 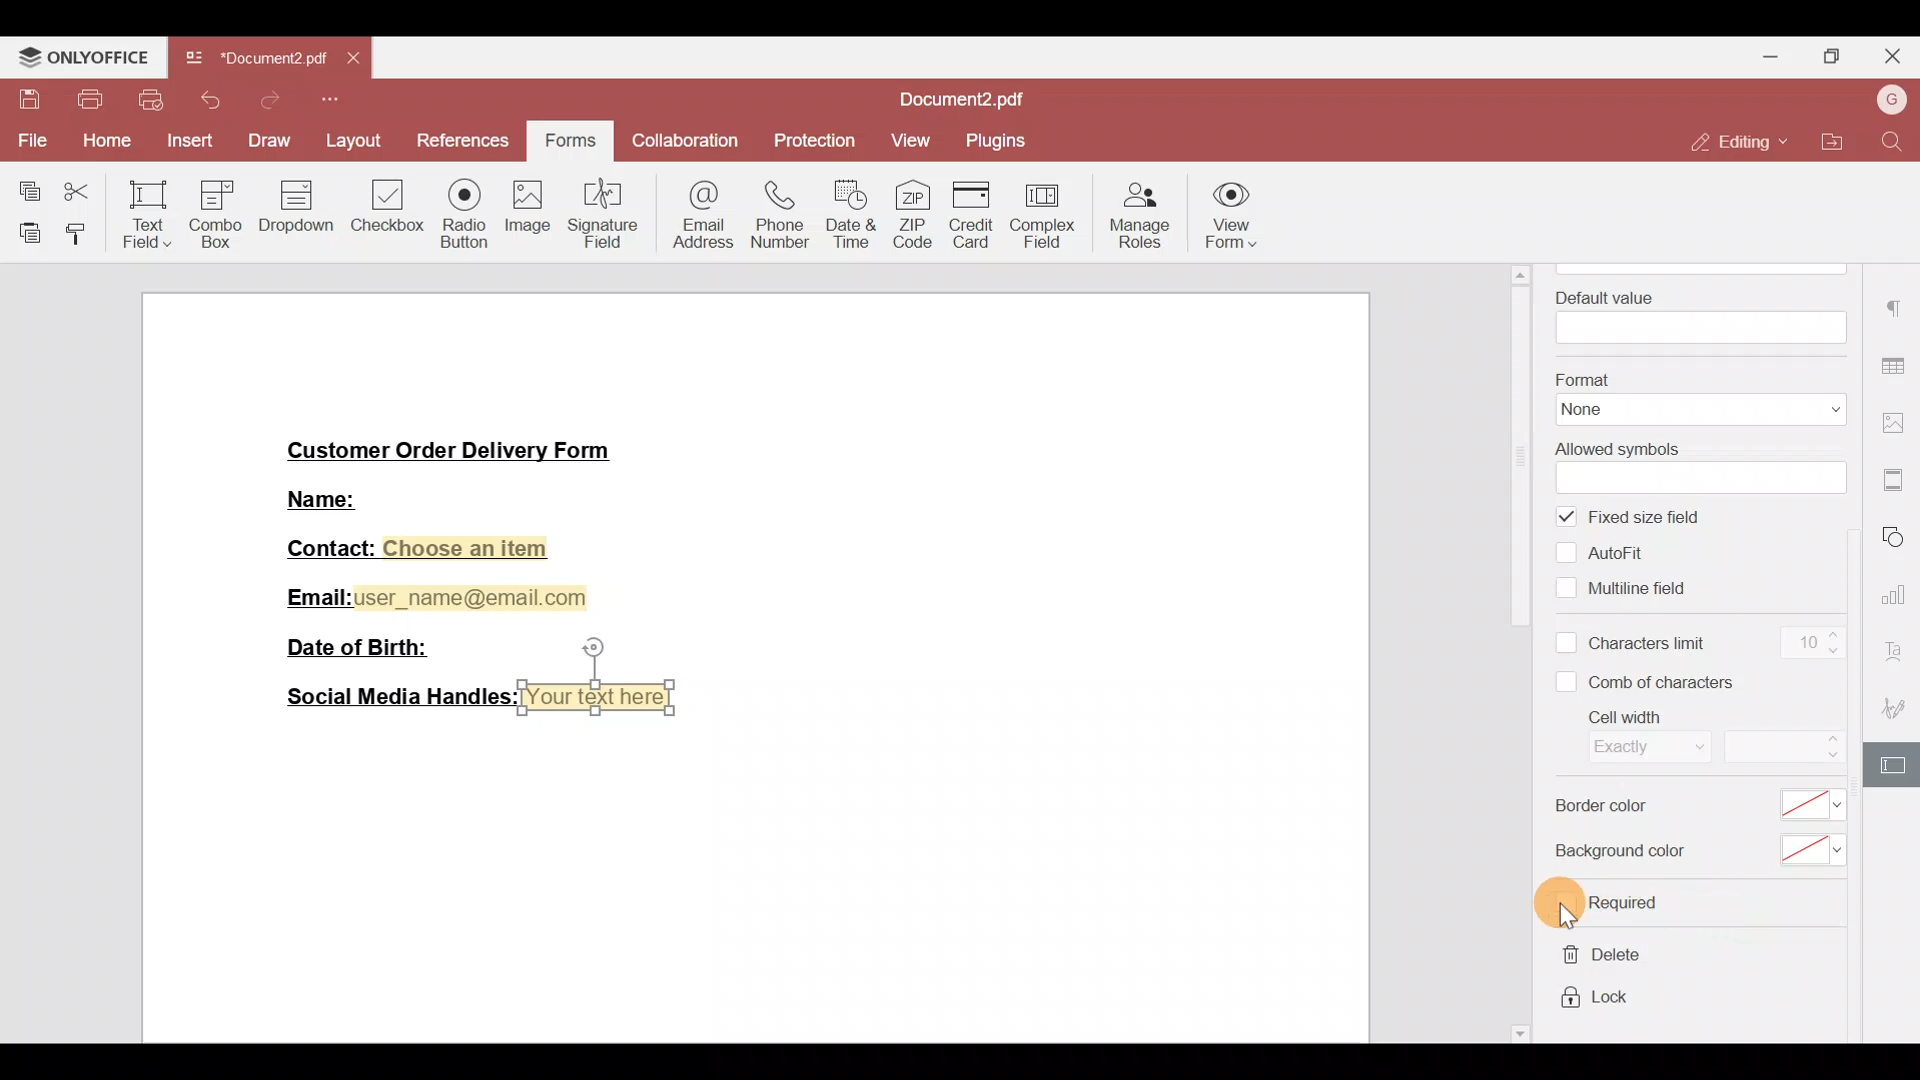 I want to click on Paragraph settings, so click(x=1897, y=311).